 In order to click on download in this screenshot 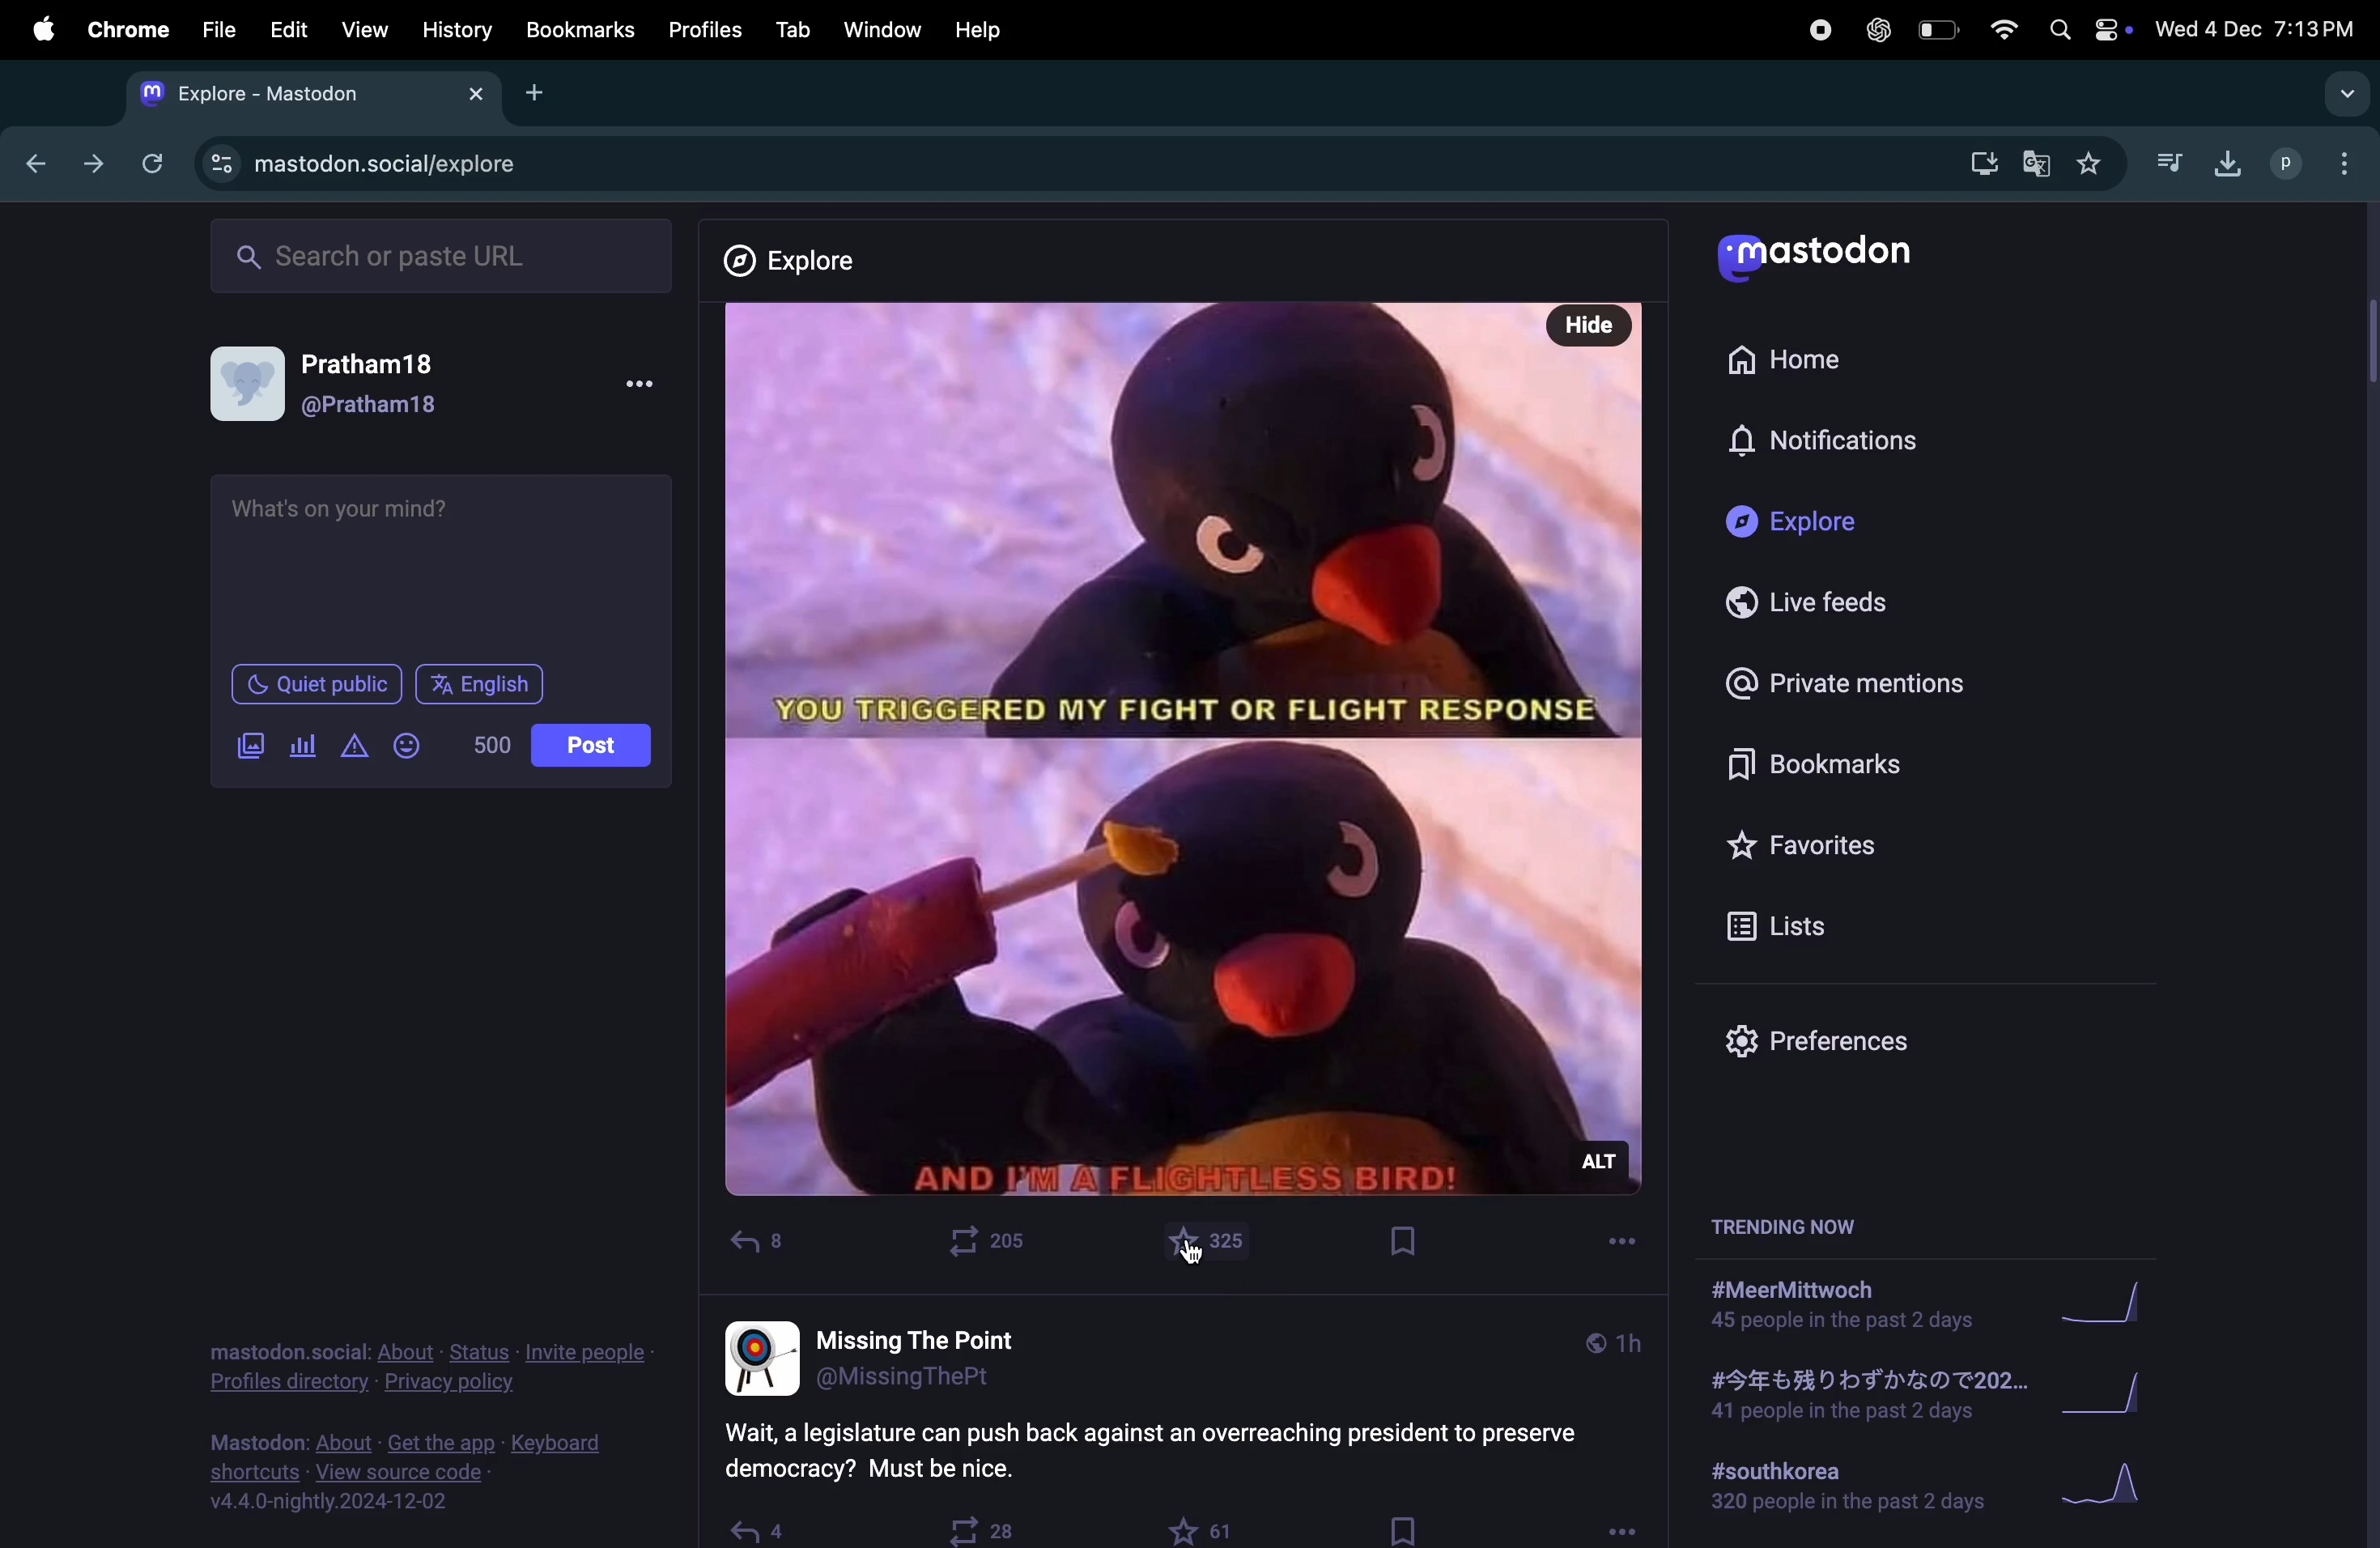, I will do `click(2226, 161)`.